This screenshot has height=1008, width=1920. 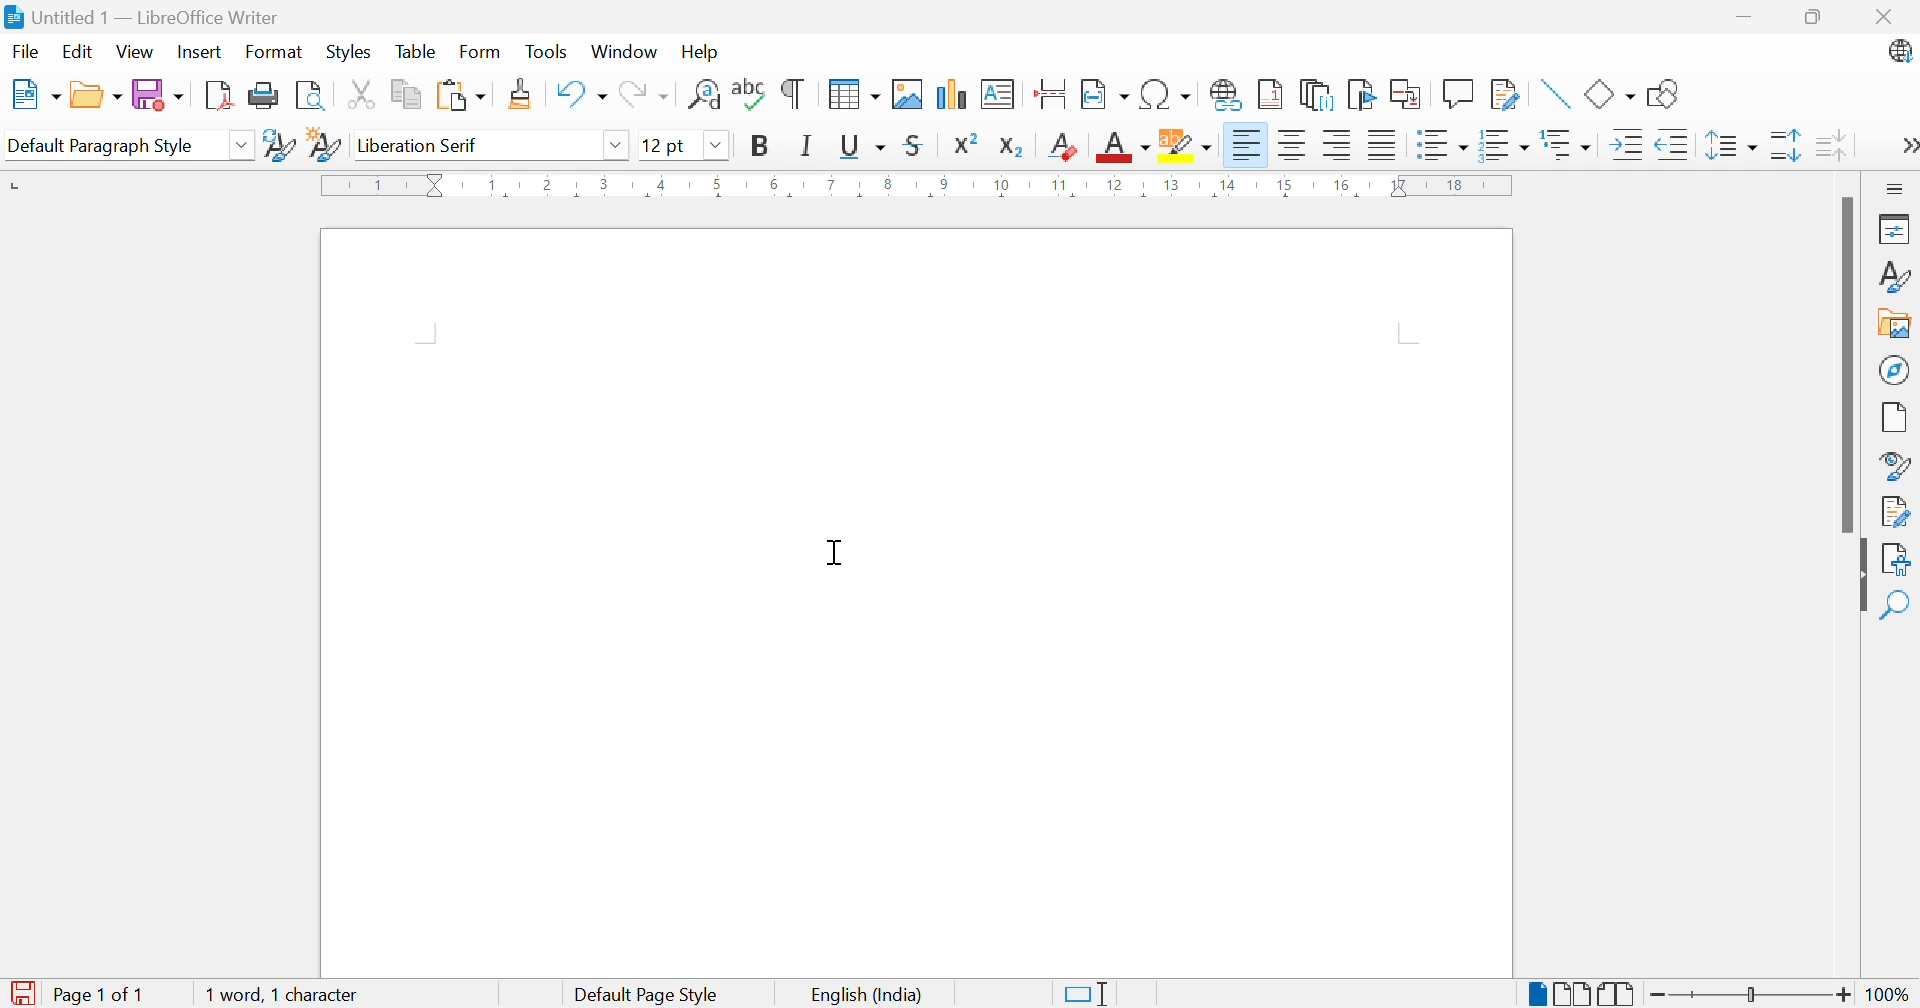 What do you see at coordinates (1894, 278) in the screenshot?
I see `Styles` at bounding box center [1894, 278].